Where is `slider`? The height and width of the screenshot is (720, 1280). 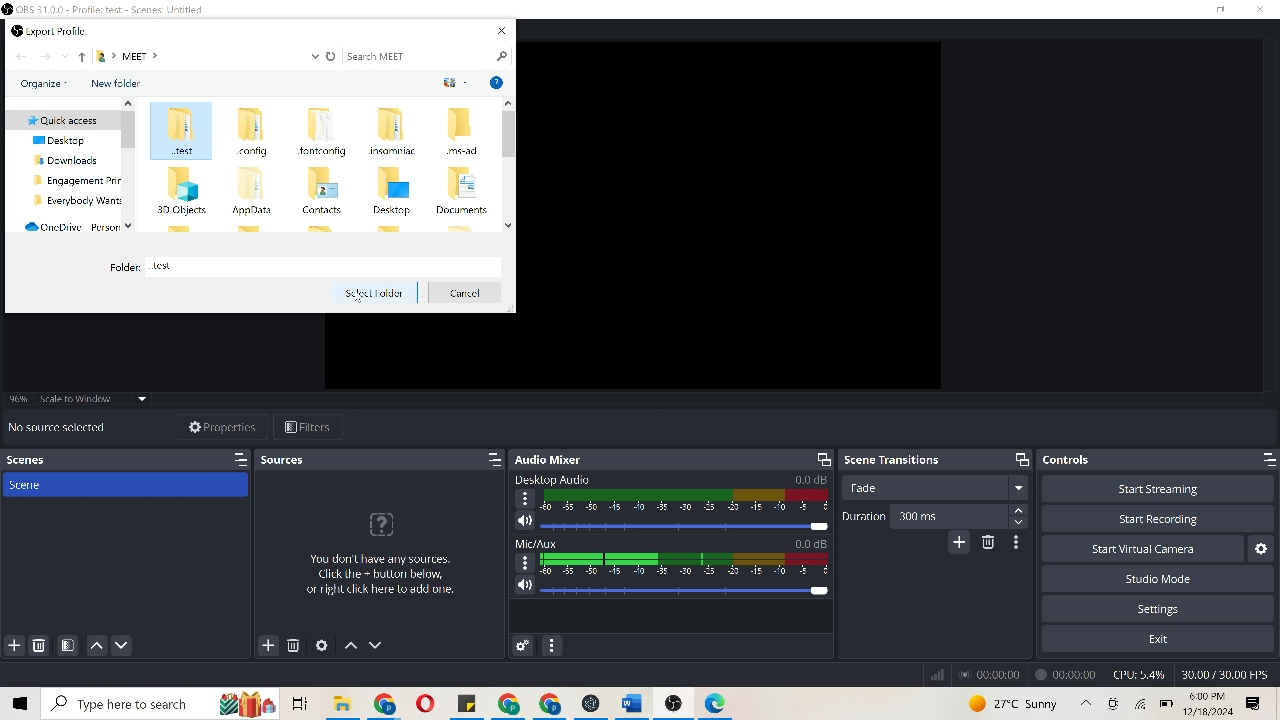
slider is located at coordinates (683, 526).